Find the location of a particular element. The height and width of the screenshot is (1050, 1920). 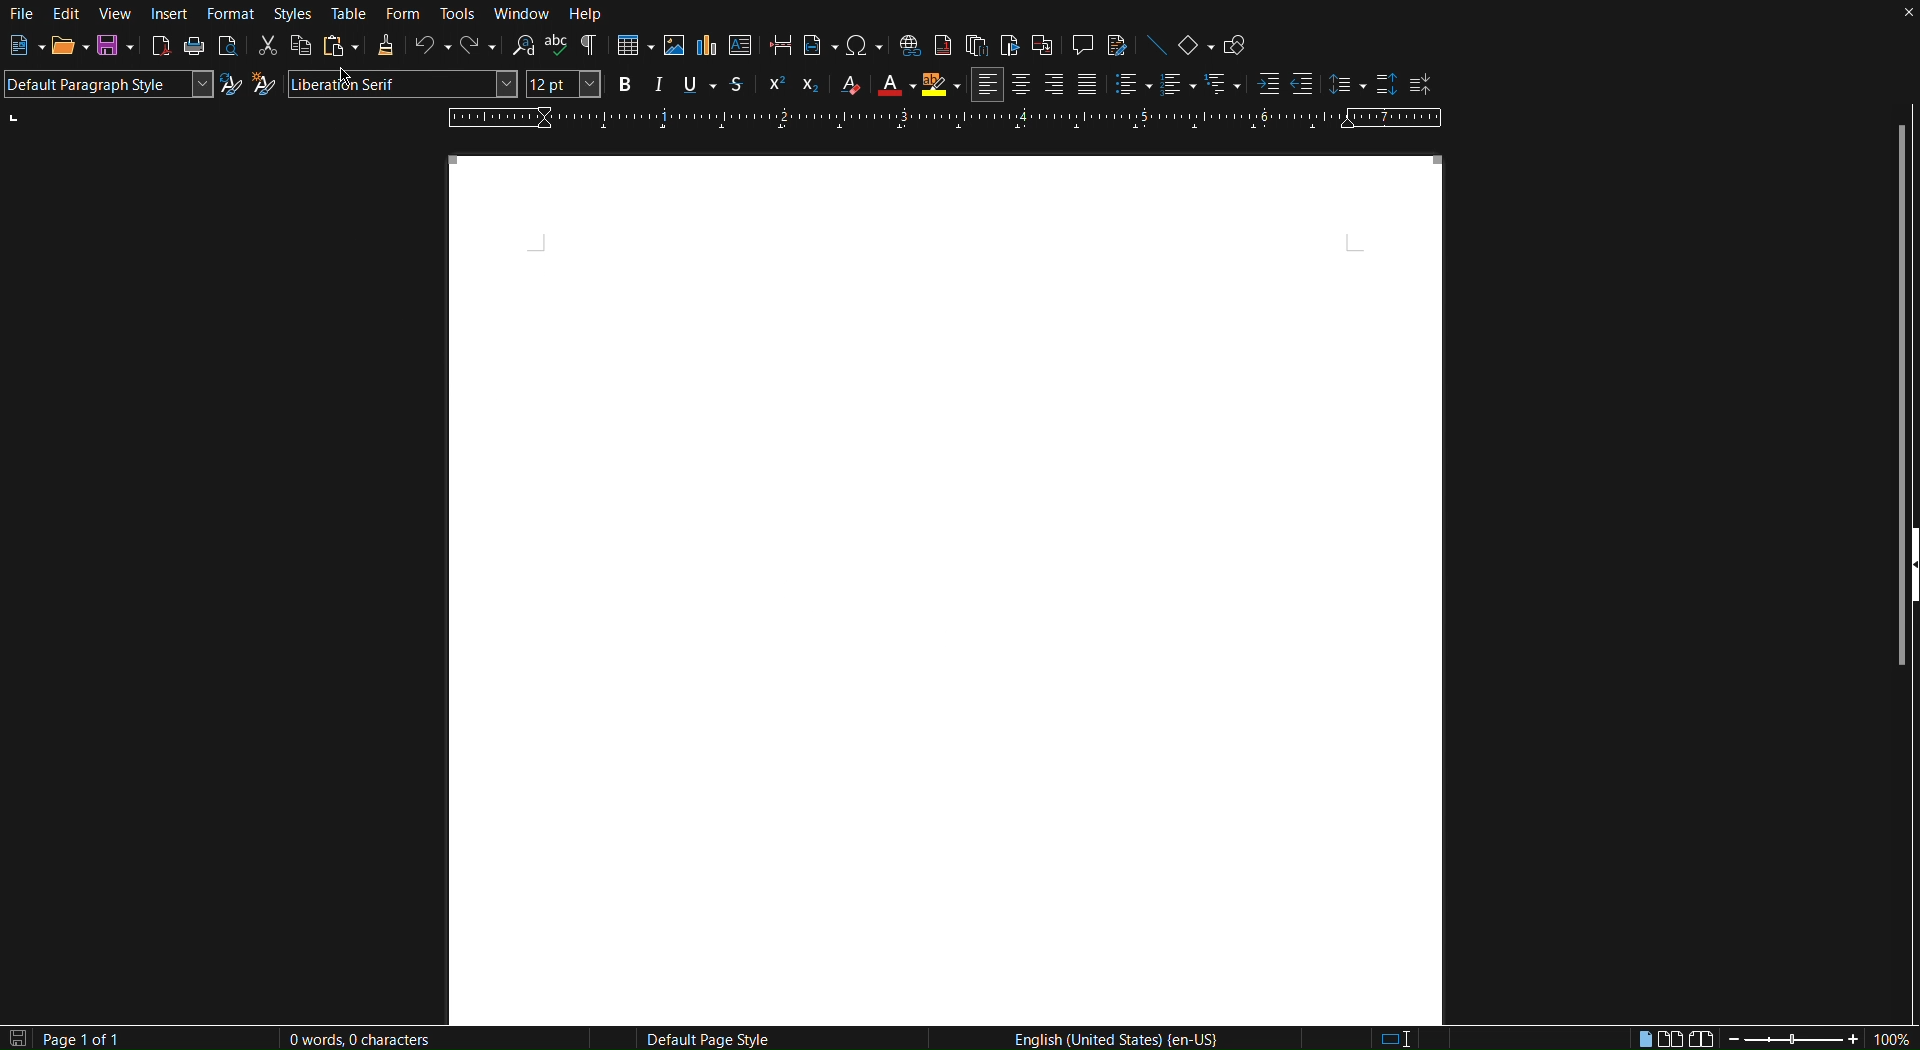

Strikethrough is located at coordinates (737, 83).